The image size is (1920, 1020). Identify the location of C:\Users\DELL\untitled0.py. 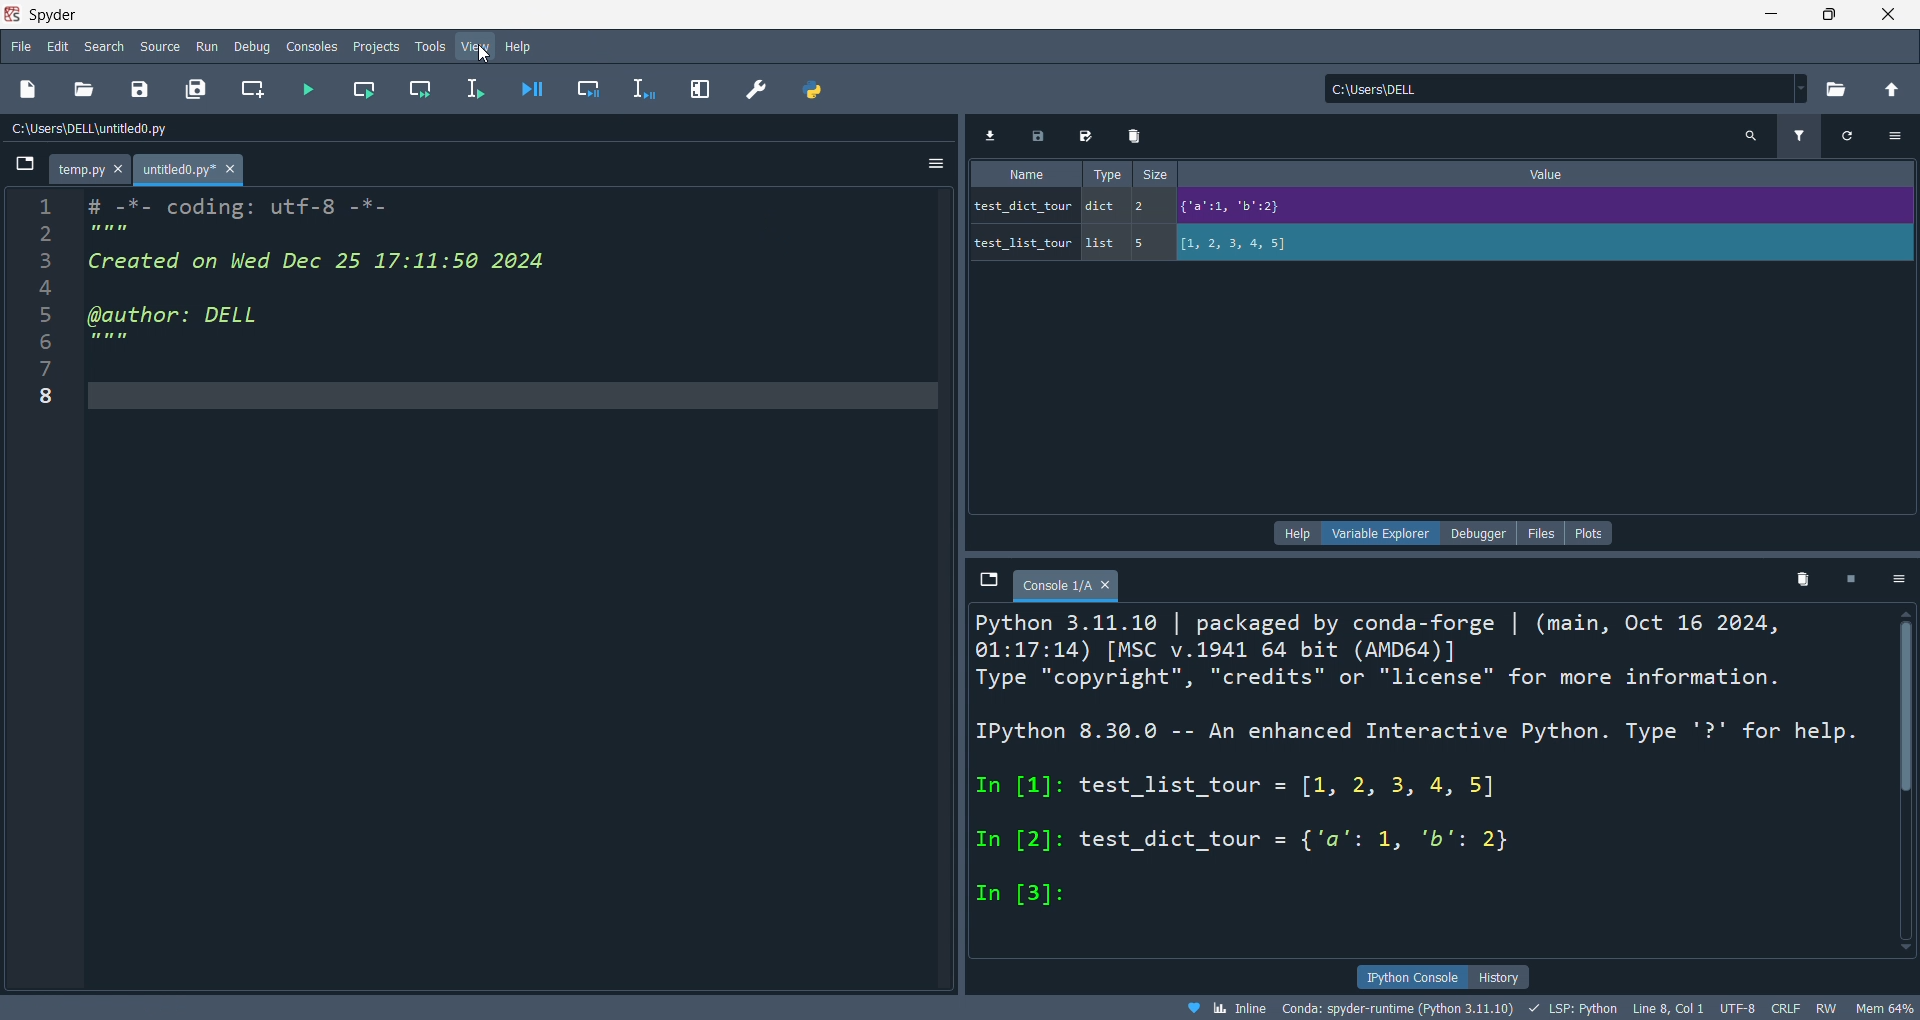
(115, 130).